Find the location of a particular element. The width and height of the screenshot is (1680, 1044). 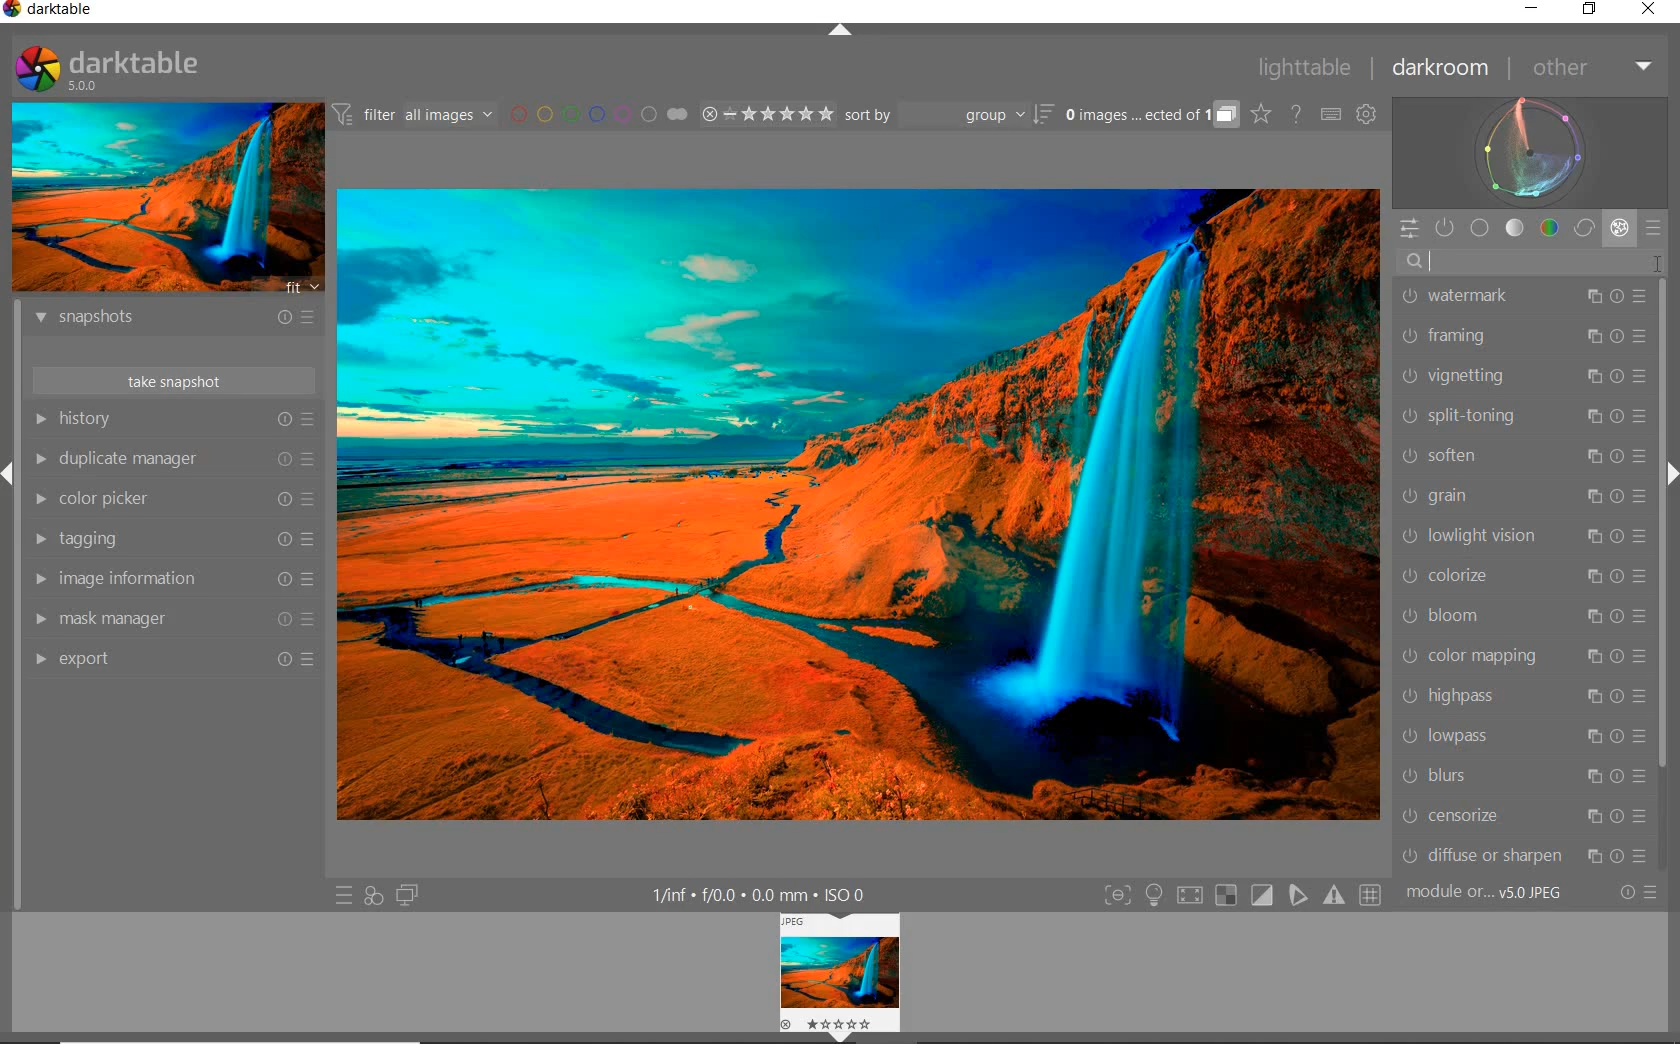

censorize is located at coordinates (1524, 816).